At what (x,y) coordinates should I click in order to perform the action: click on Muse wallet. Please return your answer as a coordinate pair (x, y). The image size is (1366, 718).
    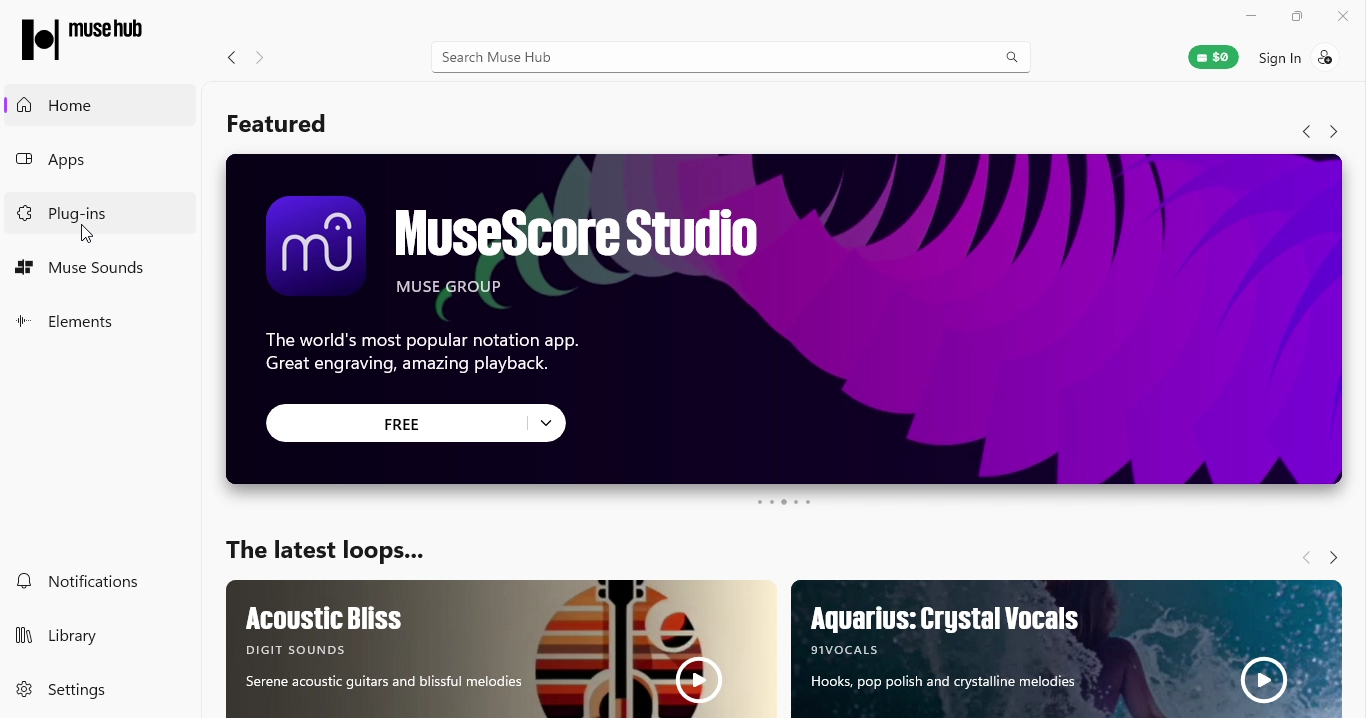
    Looking at the image, I should click on (1214, 57).